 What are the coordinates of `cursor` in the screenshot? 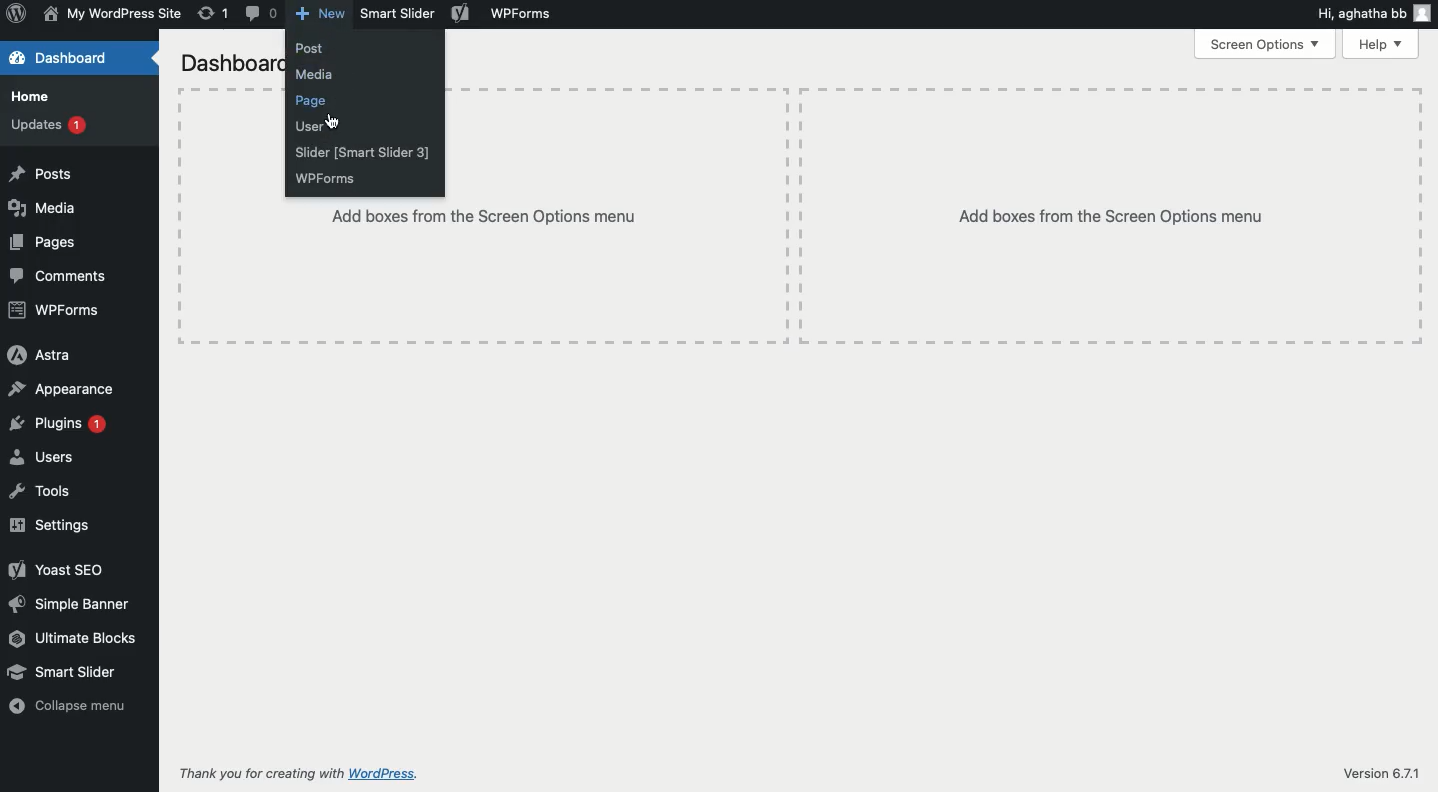 It's located at (336, 119).